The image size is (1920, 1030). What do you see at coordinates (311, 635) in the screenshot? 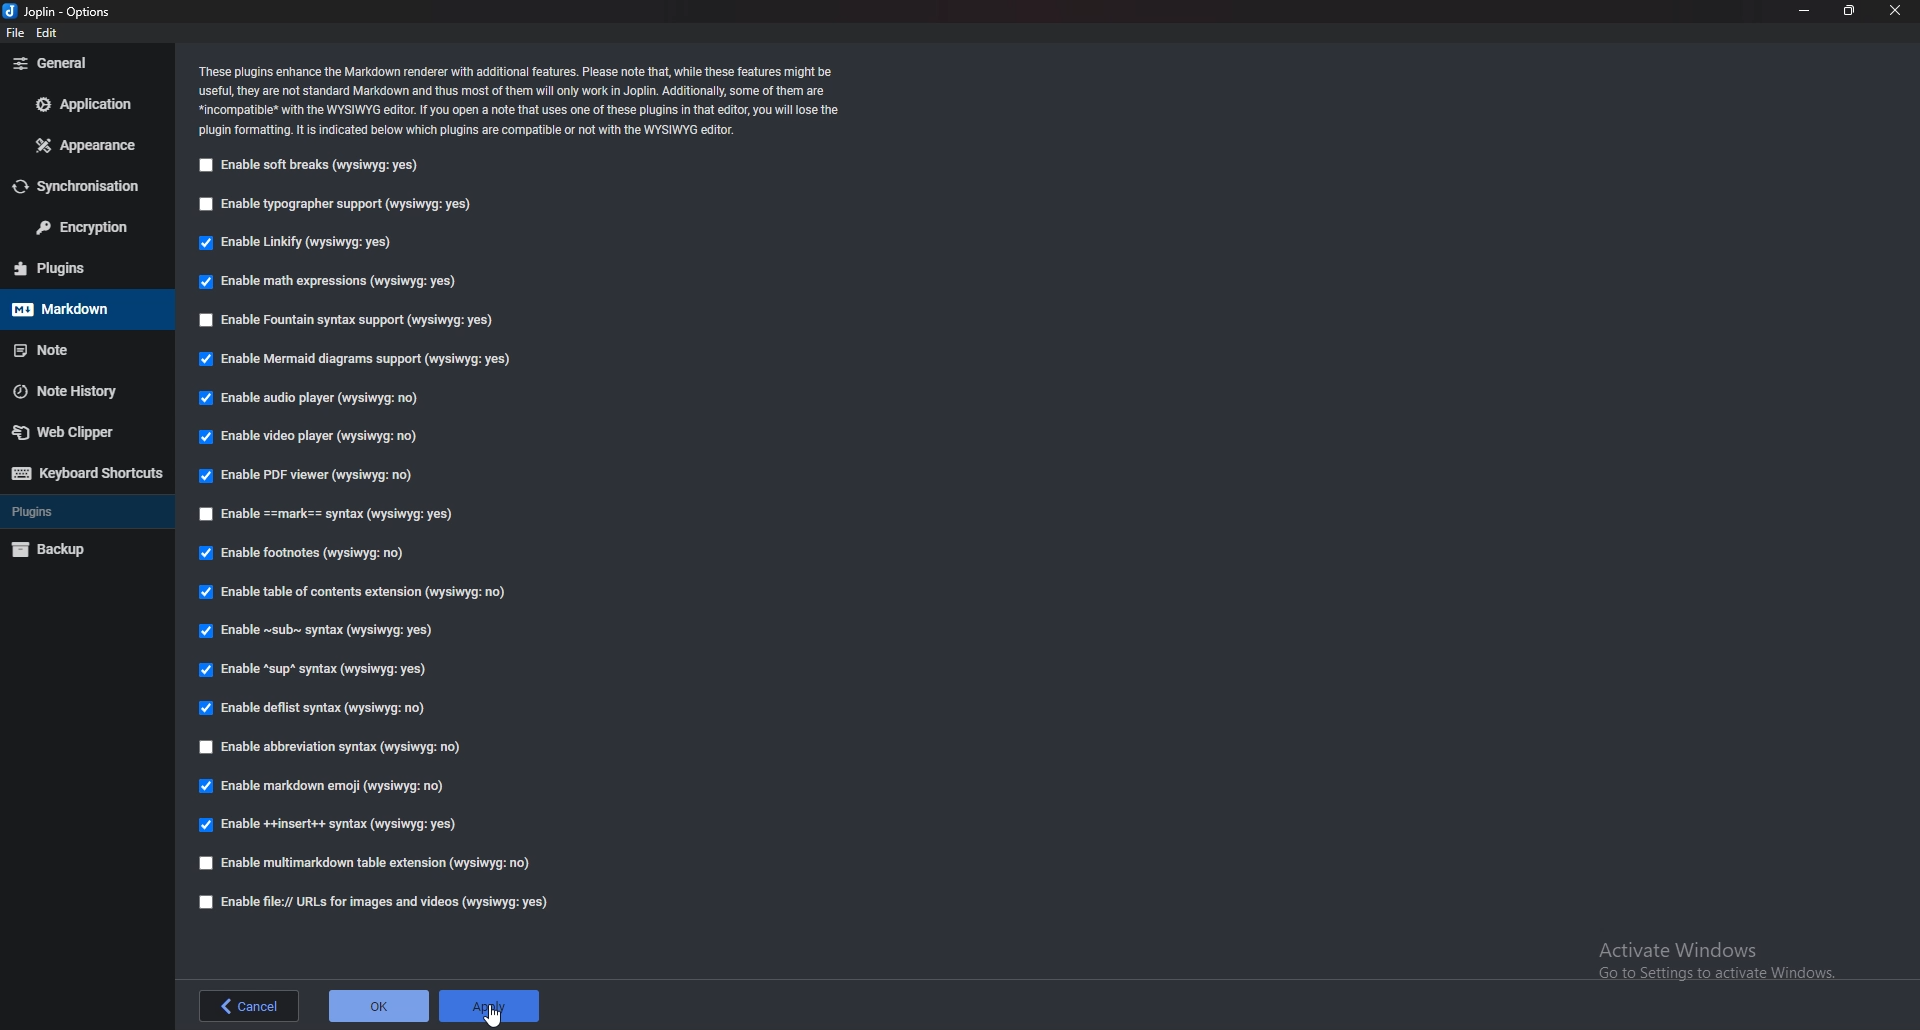
I see `Enable sub syntax` at bounding box center [311, 635].